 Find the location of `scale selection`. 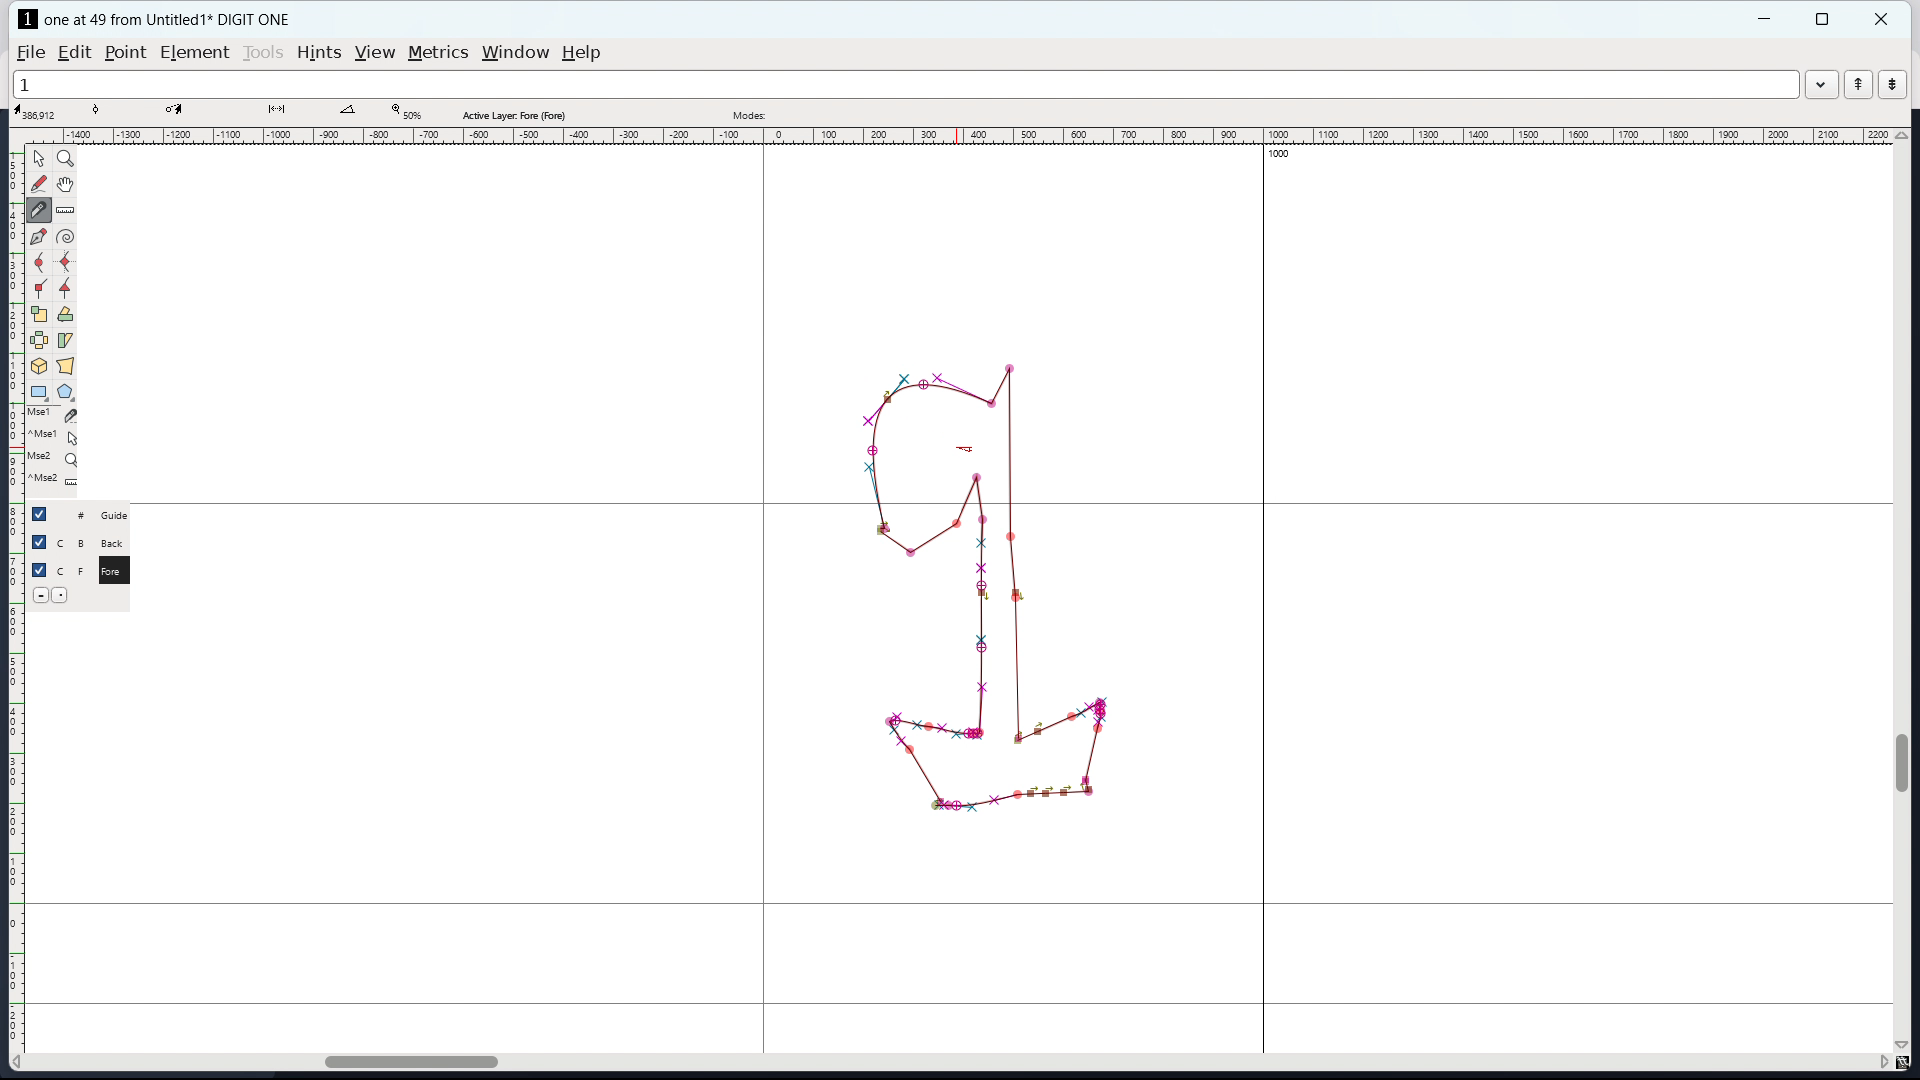

scale selection is located at coordinates (38, 314).